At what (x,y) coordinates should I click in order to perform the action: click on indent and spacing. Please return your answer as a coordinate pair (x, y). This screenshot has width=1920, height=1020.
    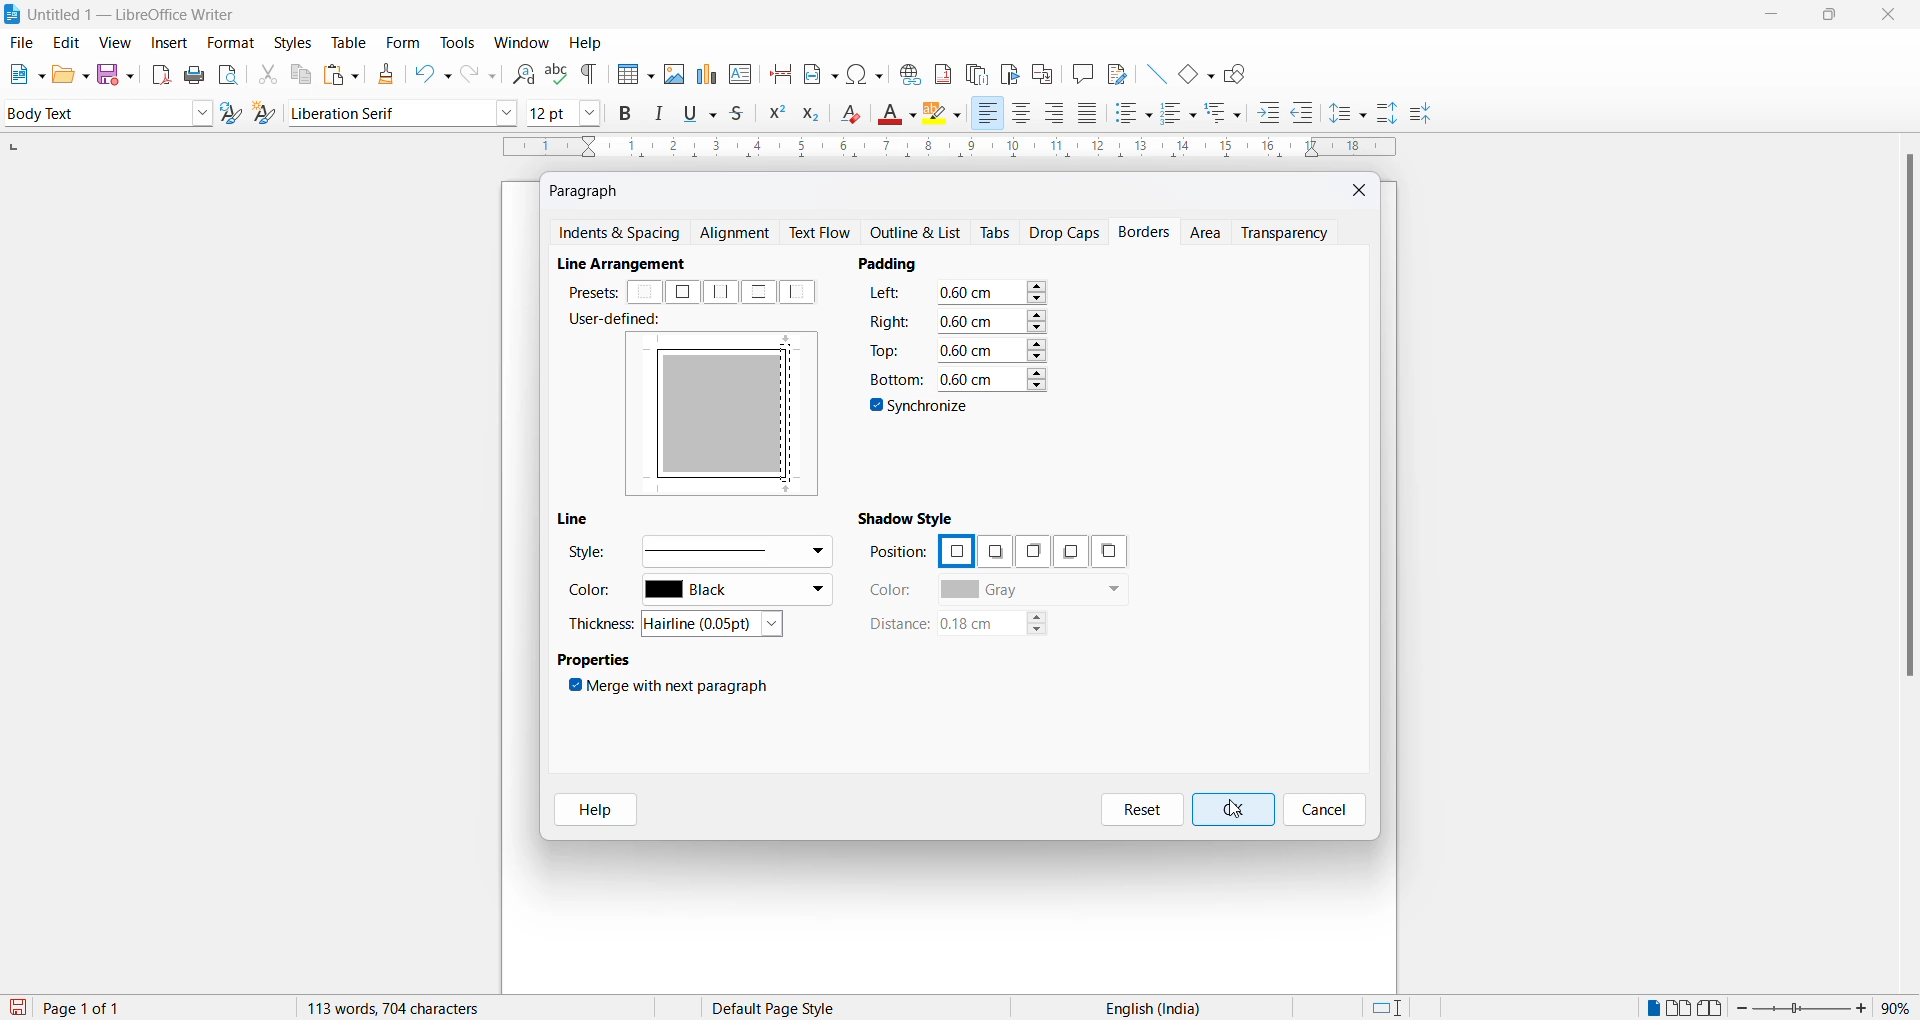
    Looking at the image, I should click on (621, 234).